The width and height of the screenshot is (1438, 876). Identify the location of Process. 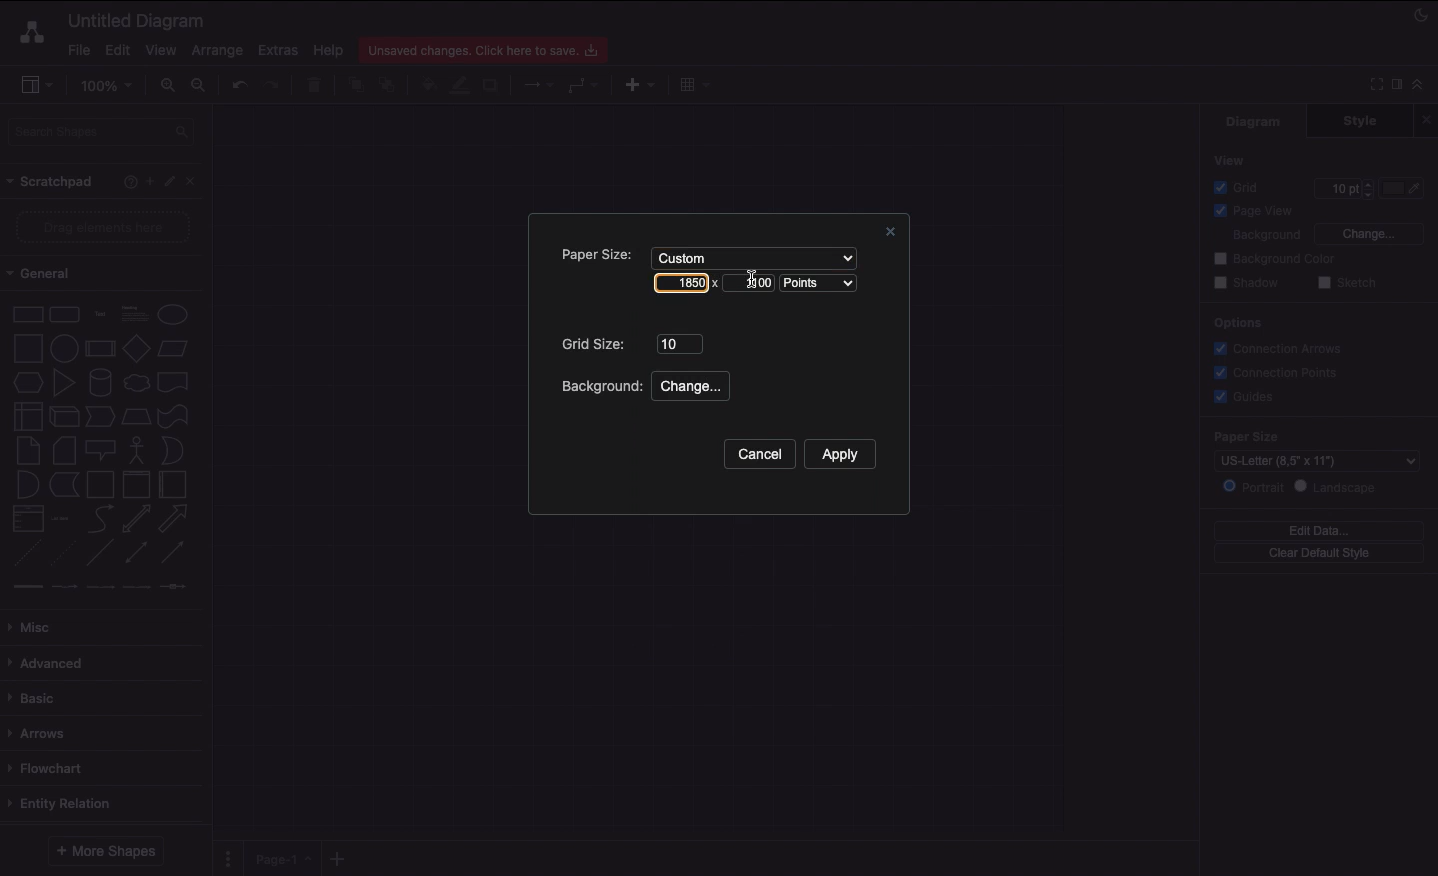
(98, 350).